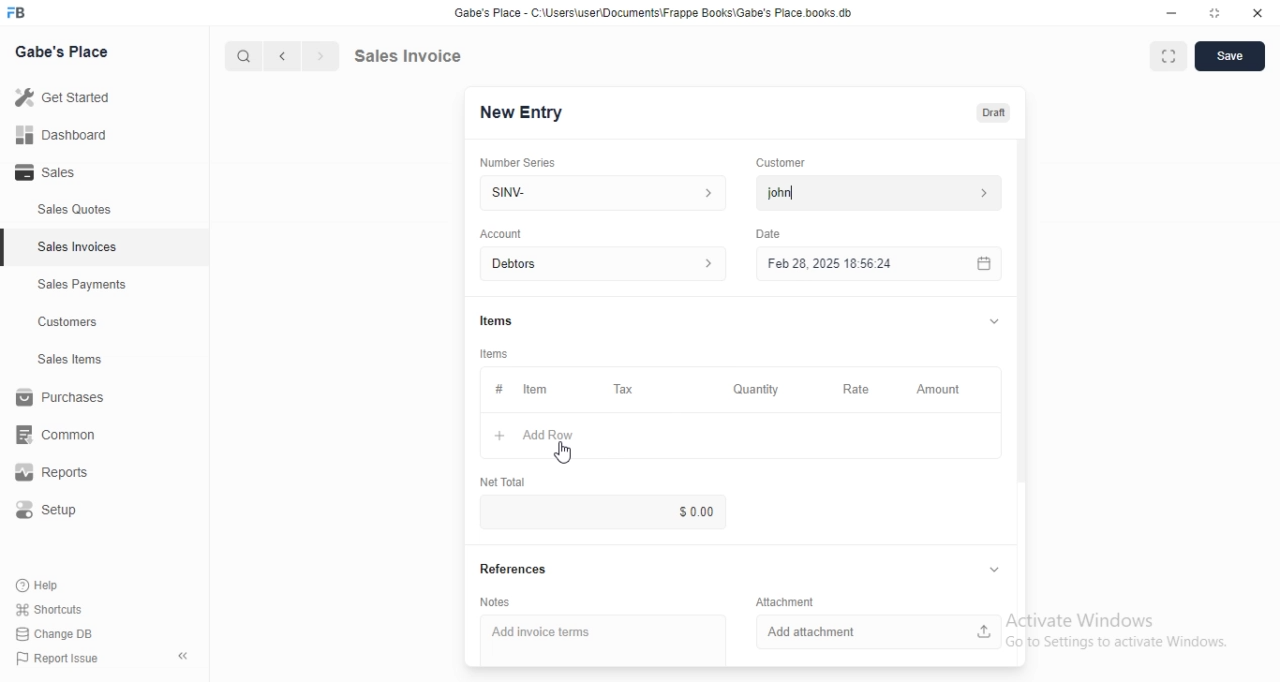 The image size is (1280, 682). Describe the element at coordinates (62, 434) in the screenshot. I see `common` at that location.